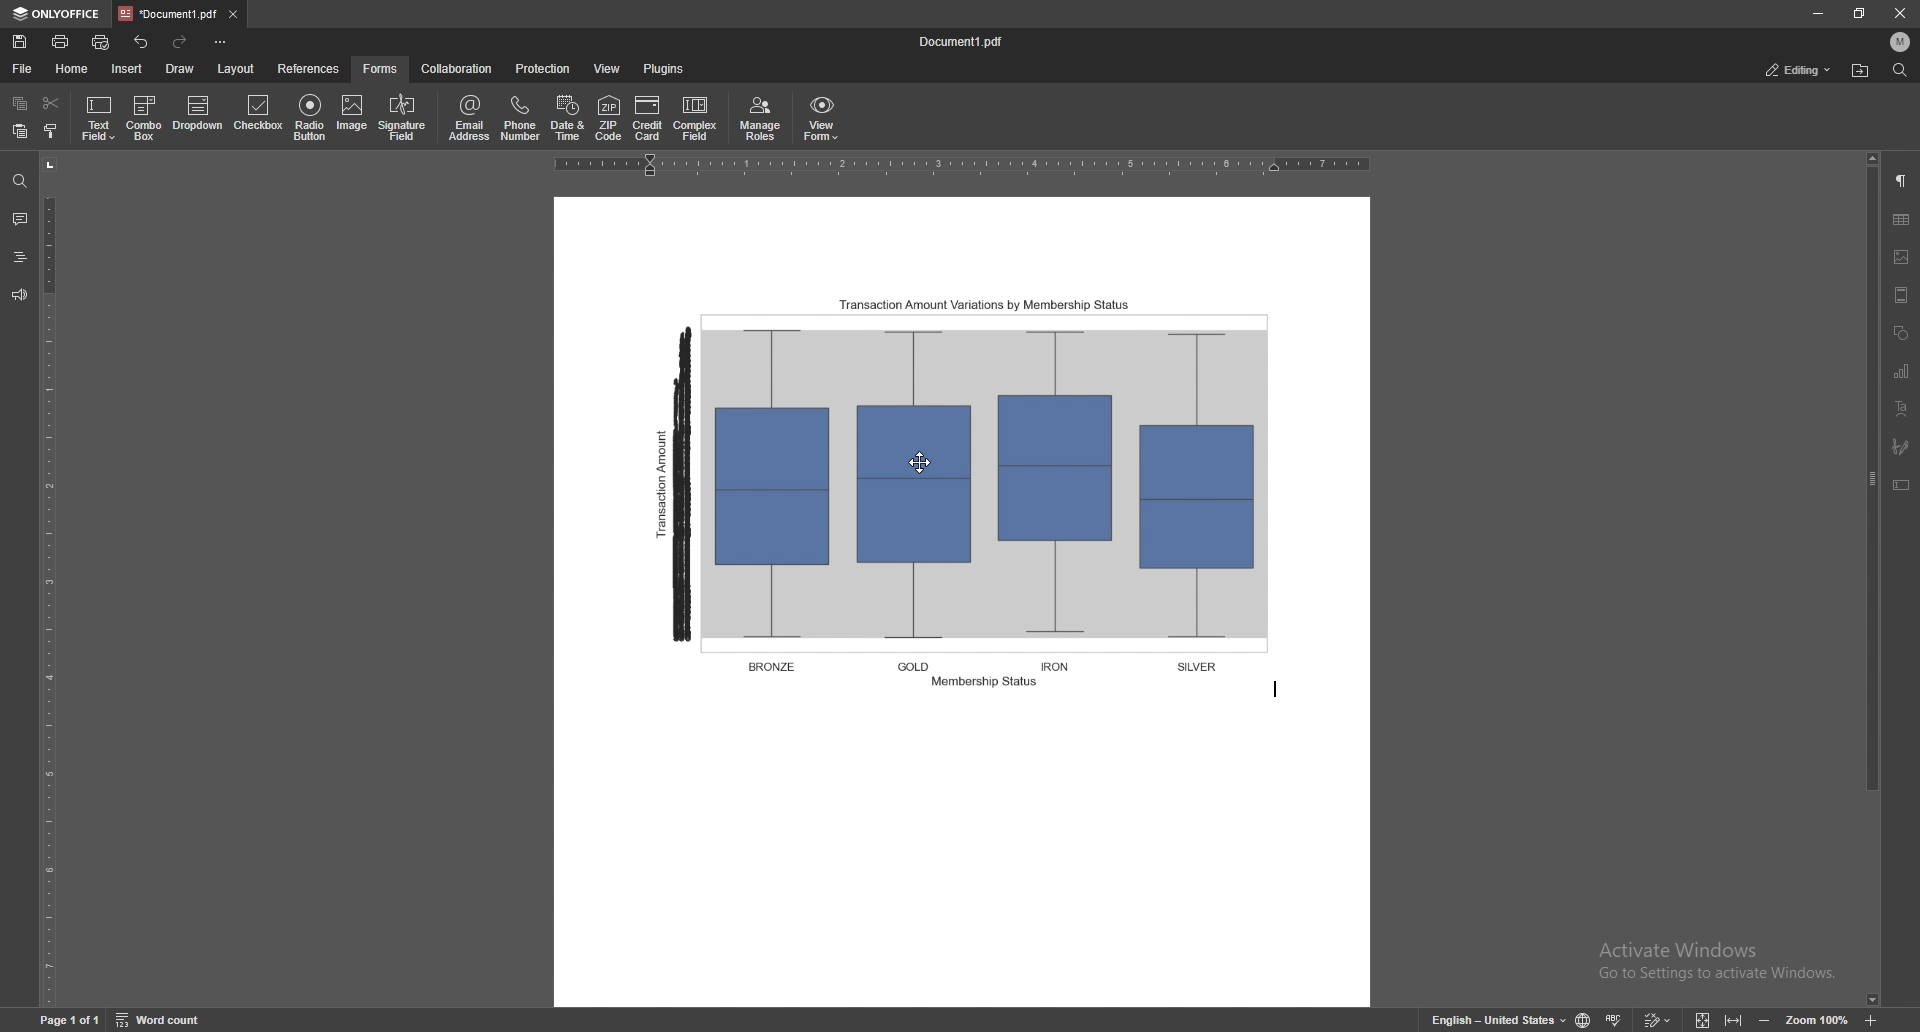  I want to click on change text language, so click(1497, 1017).